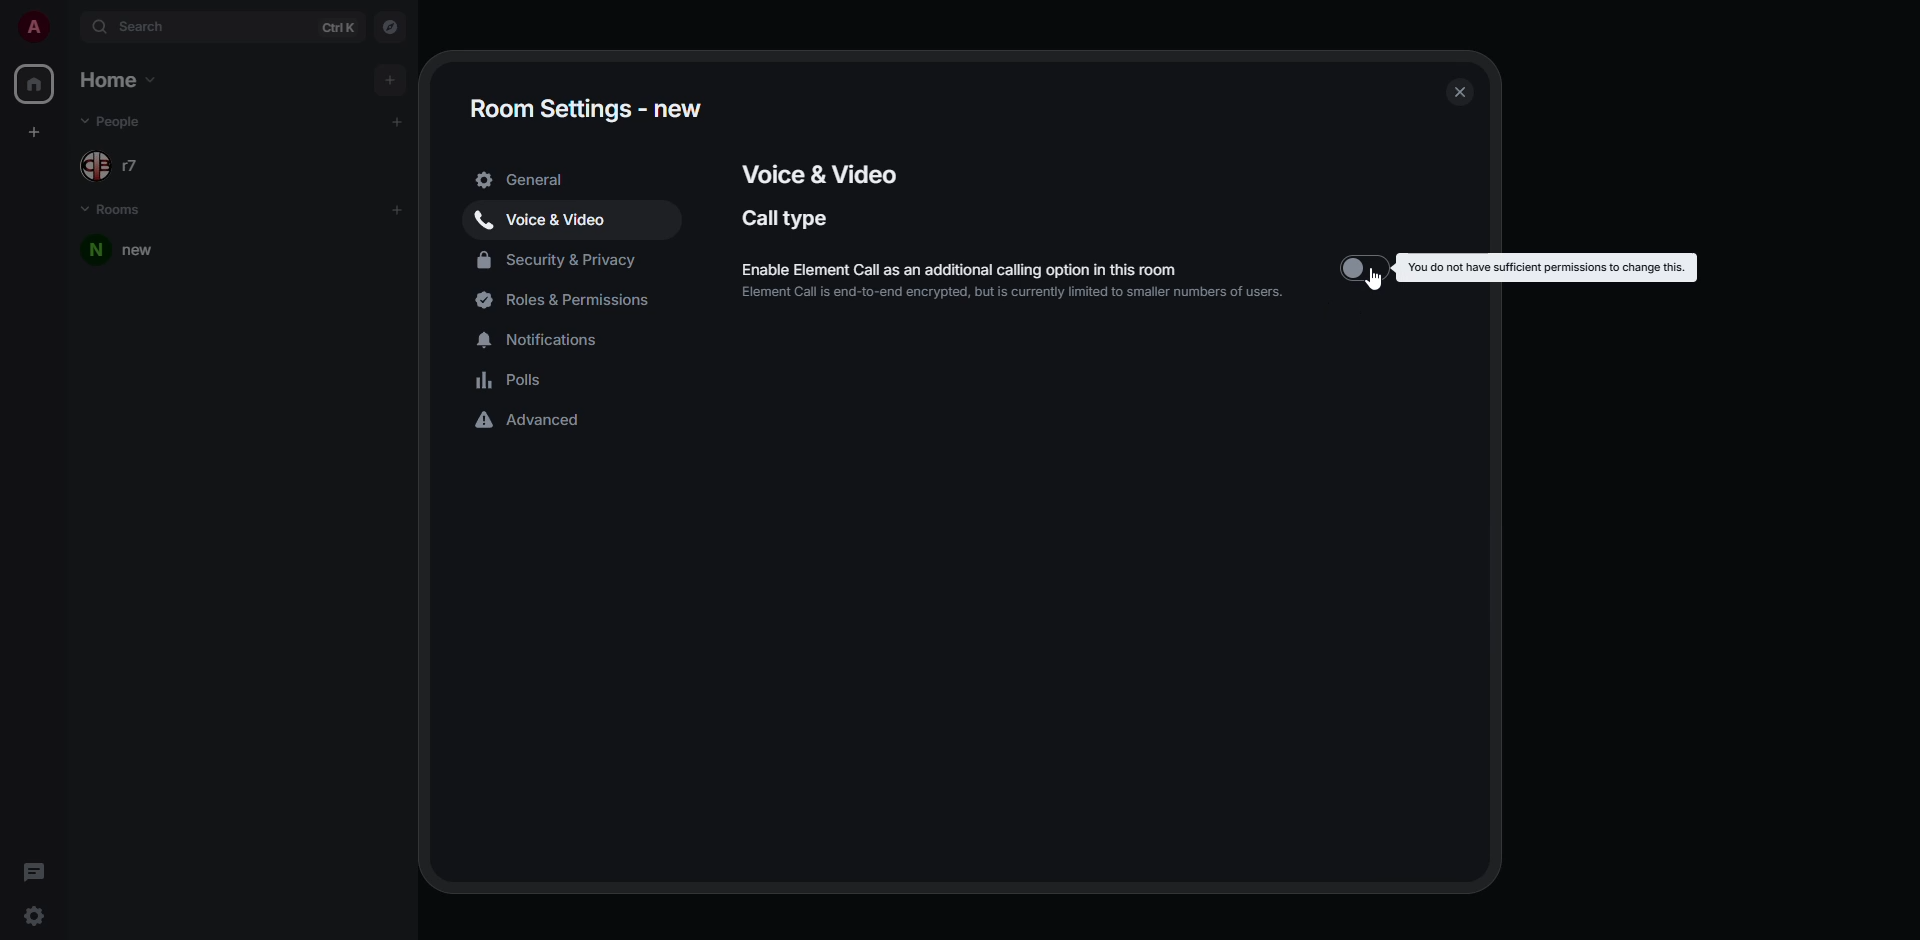 The width and height of the screenshot is (1920, 940). Describe the element at coordinates (391, 28) in the screenshot. I see `navigator` at that location.